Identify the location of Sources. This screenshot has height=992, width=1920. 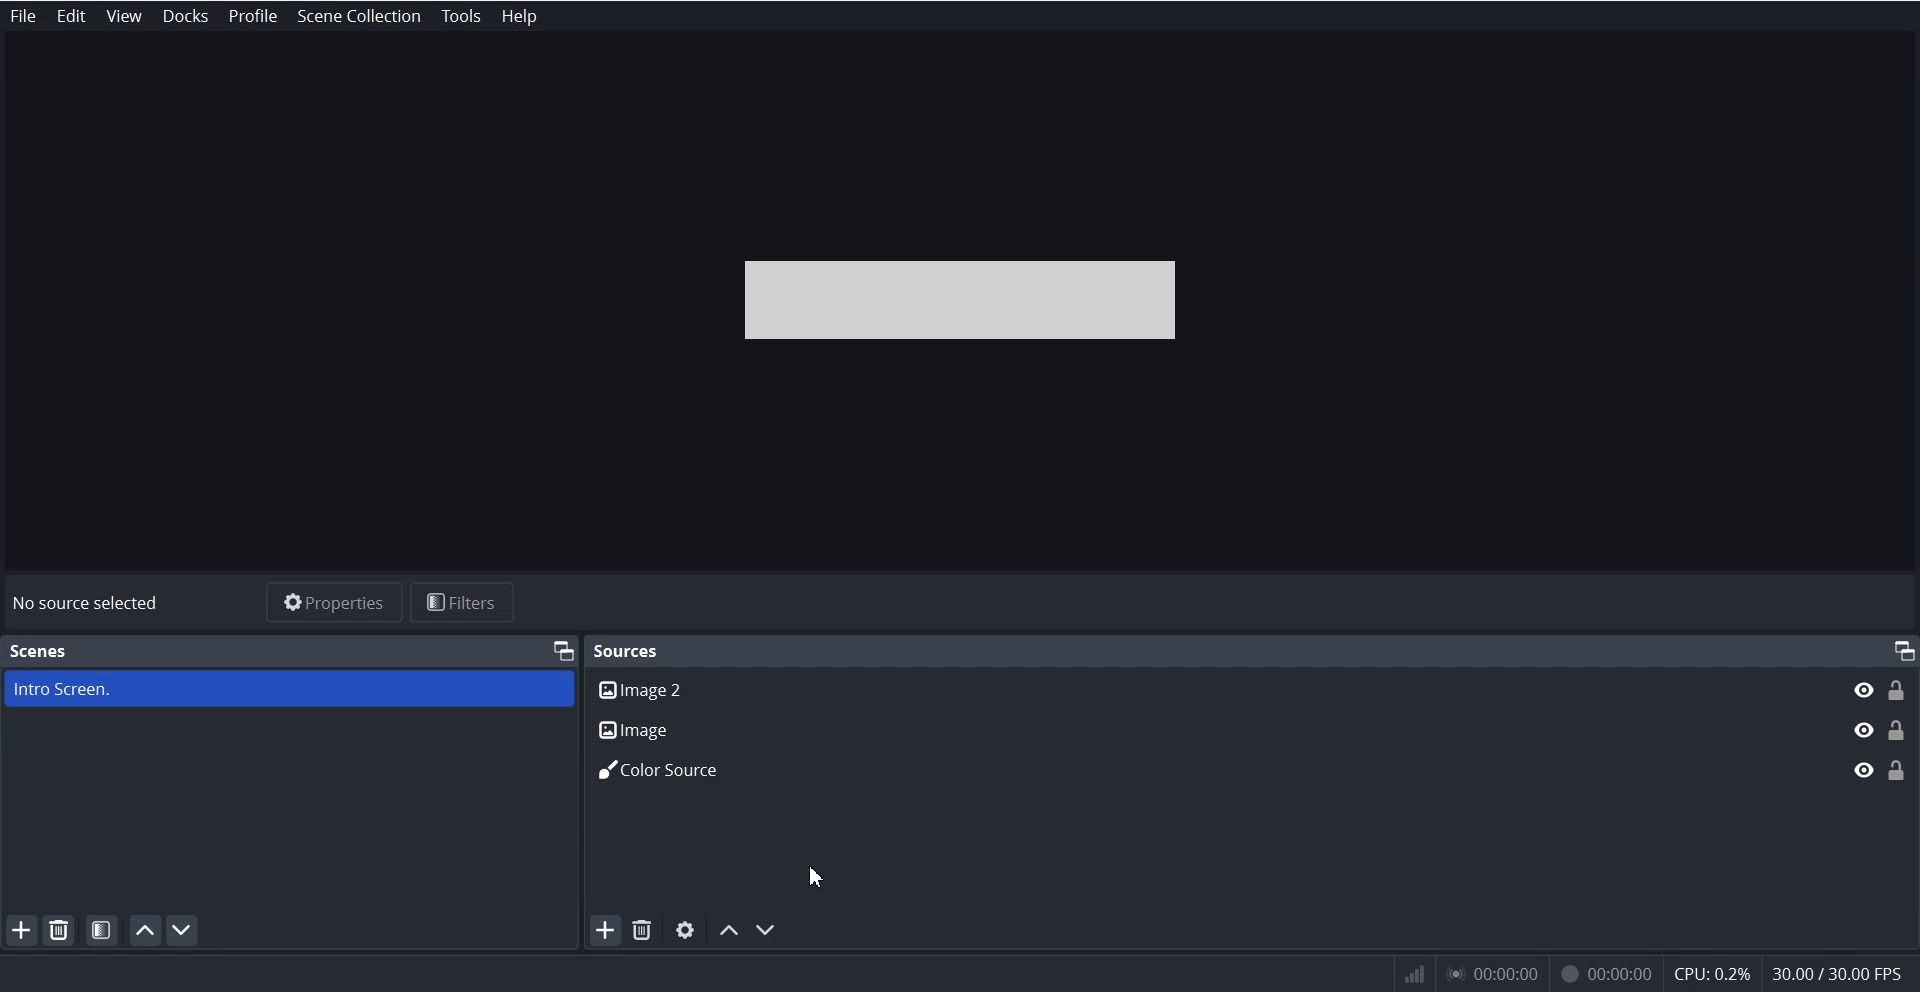
(630, 649).